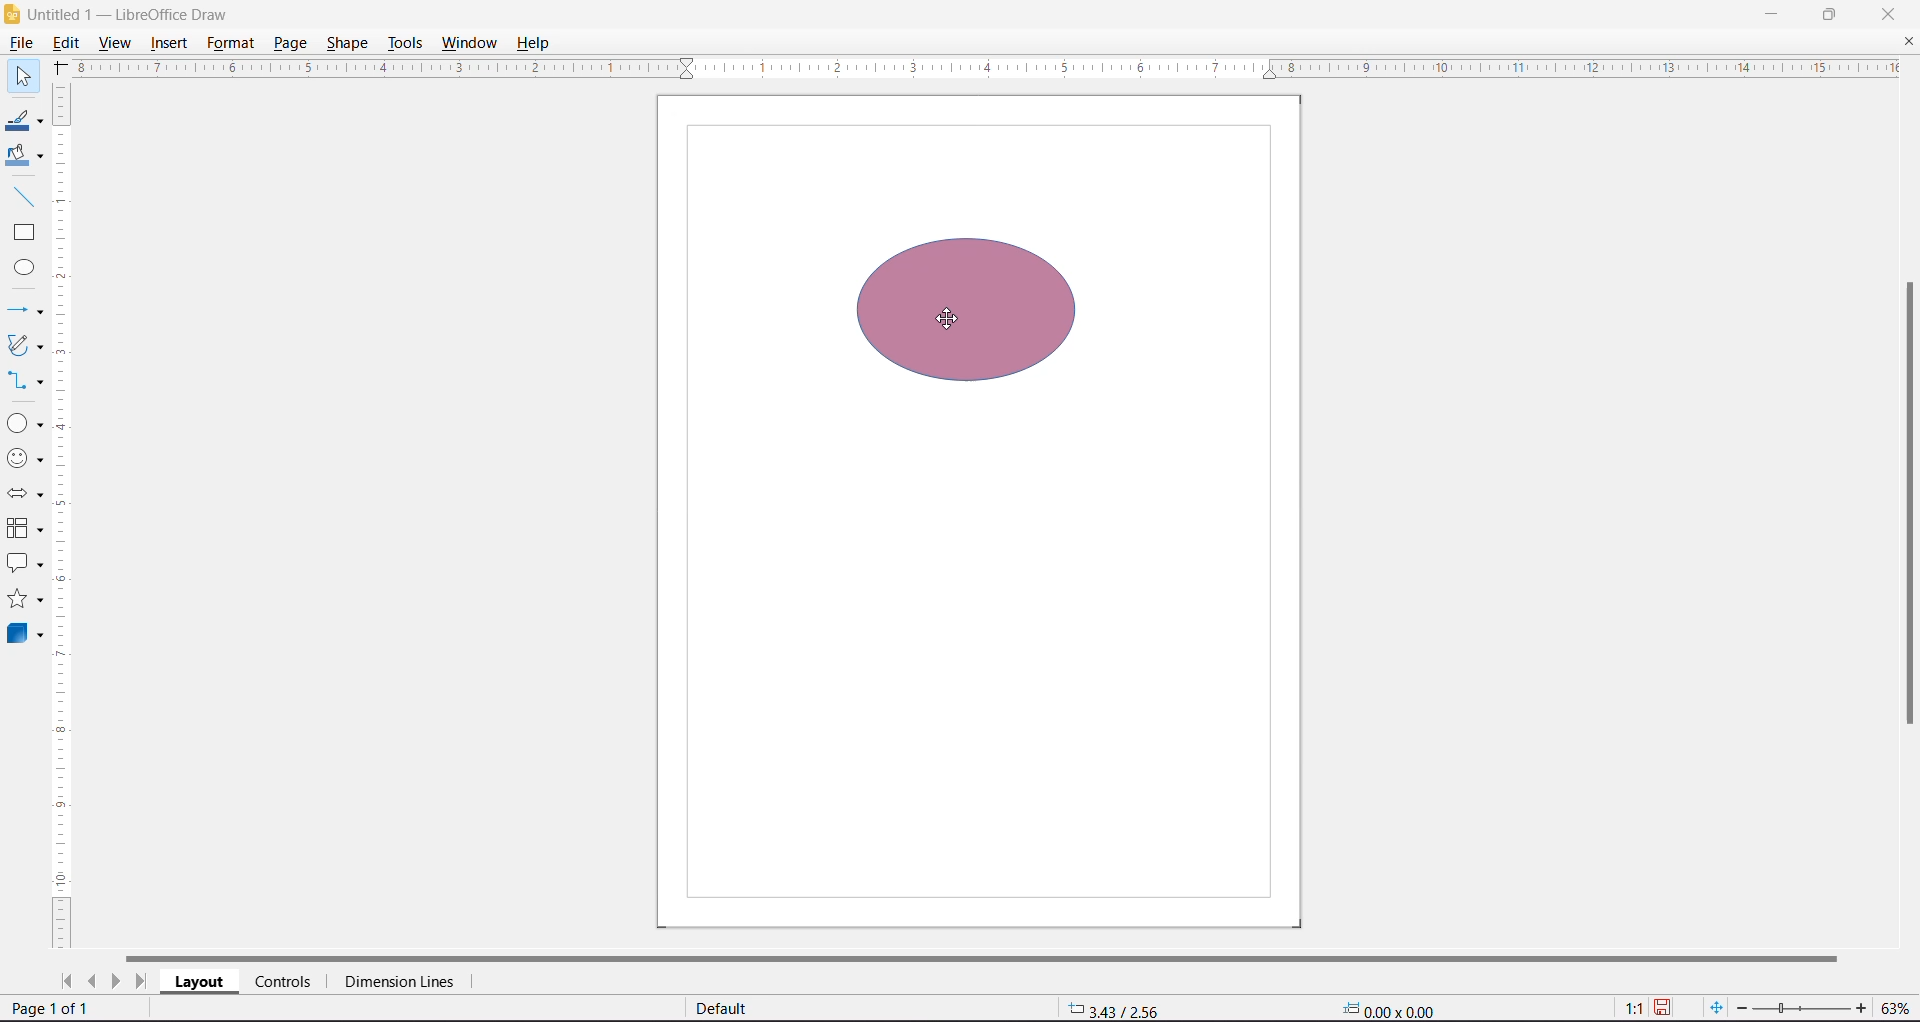 Image resolution: width=1920 pixels, height=1022 pixels. What do you see at coordinates (471, 43) in the screenshot?
I see `Window` at bounding box center [471, 43].